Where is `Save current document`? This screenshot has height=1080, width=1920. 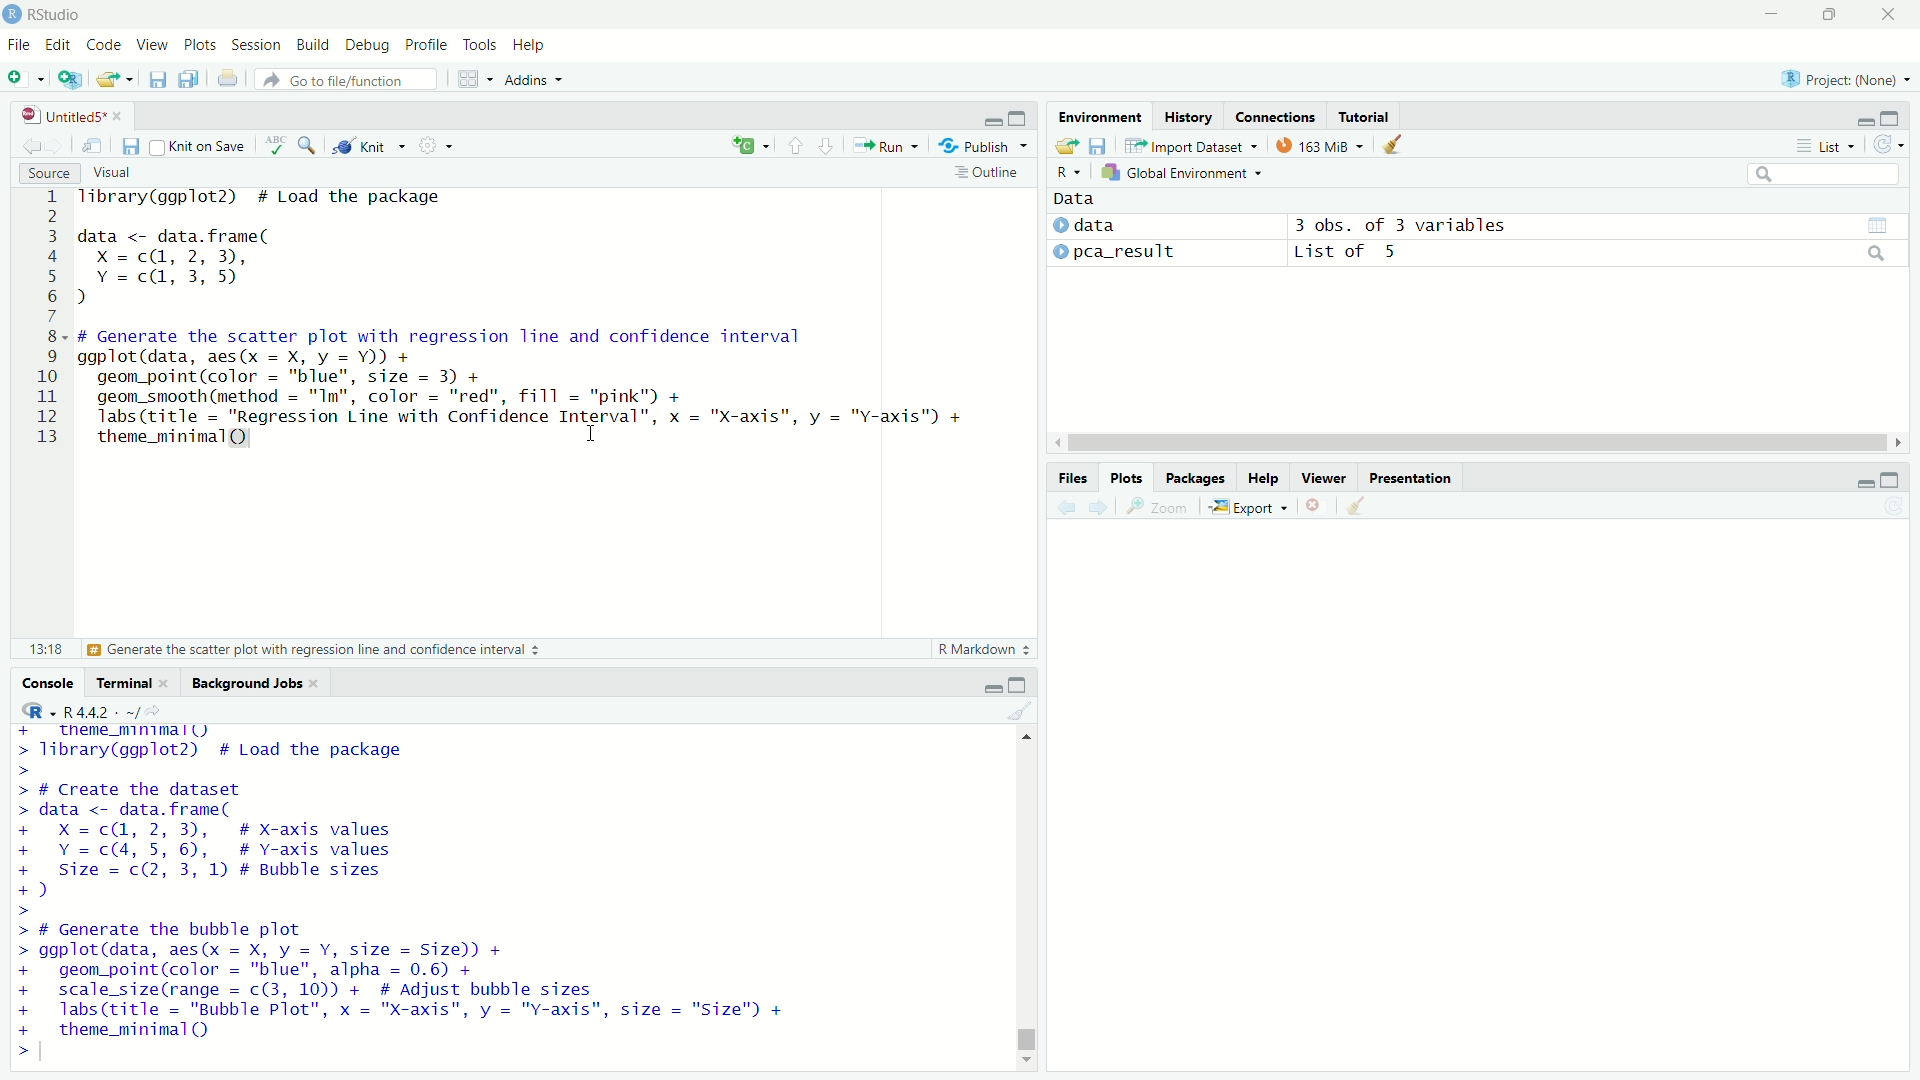
Save current document is located at coordinates (130, 145).